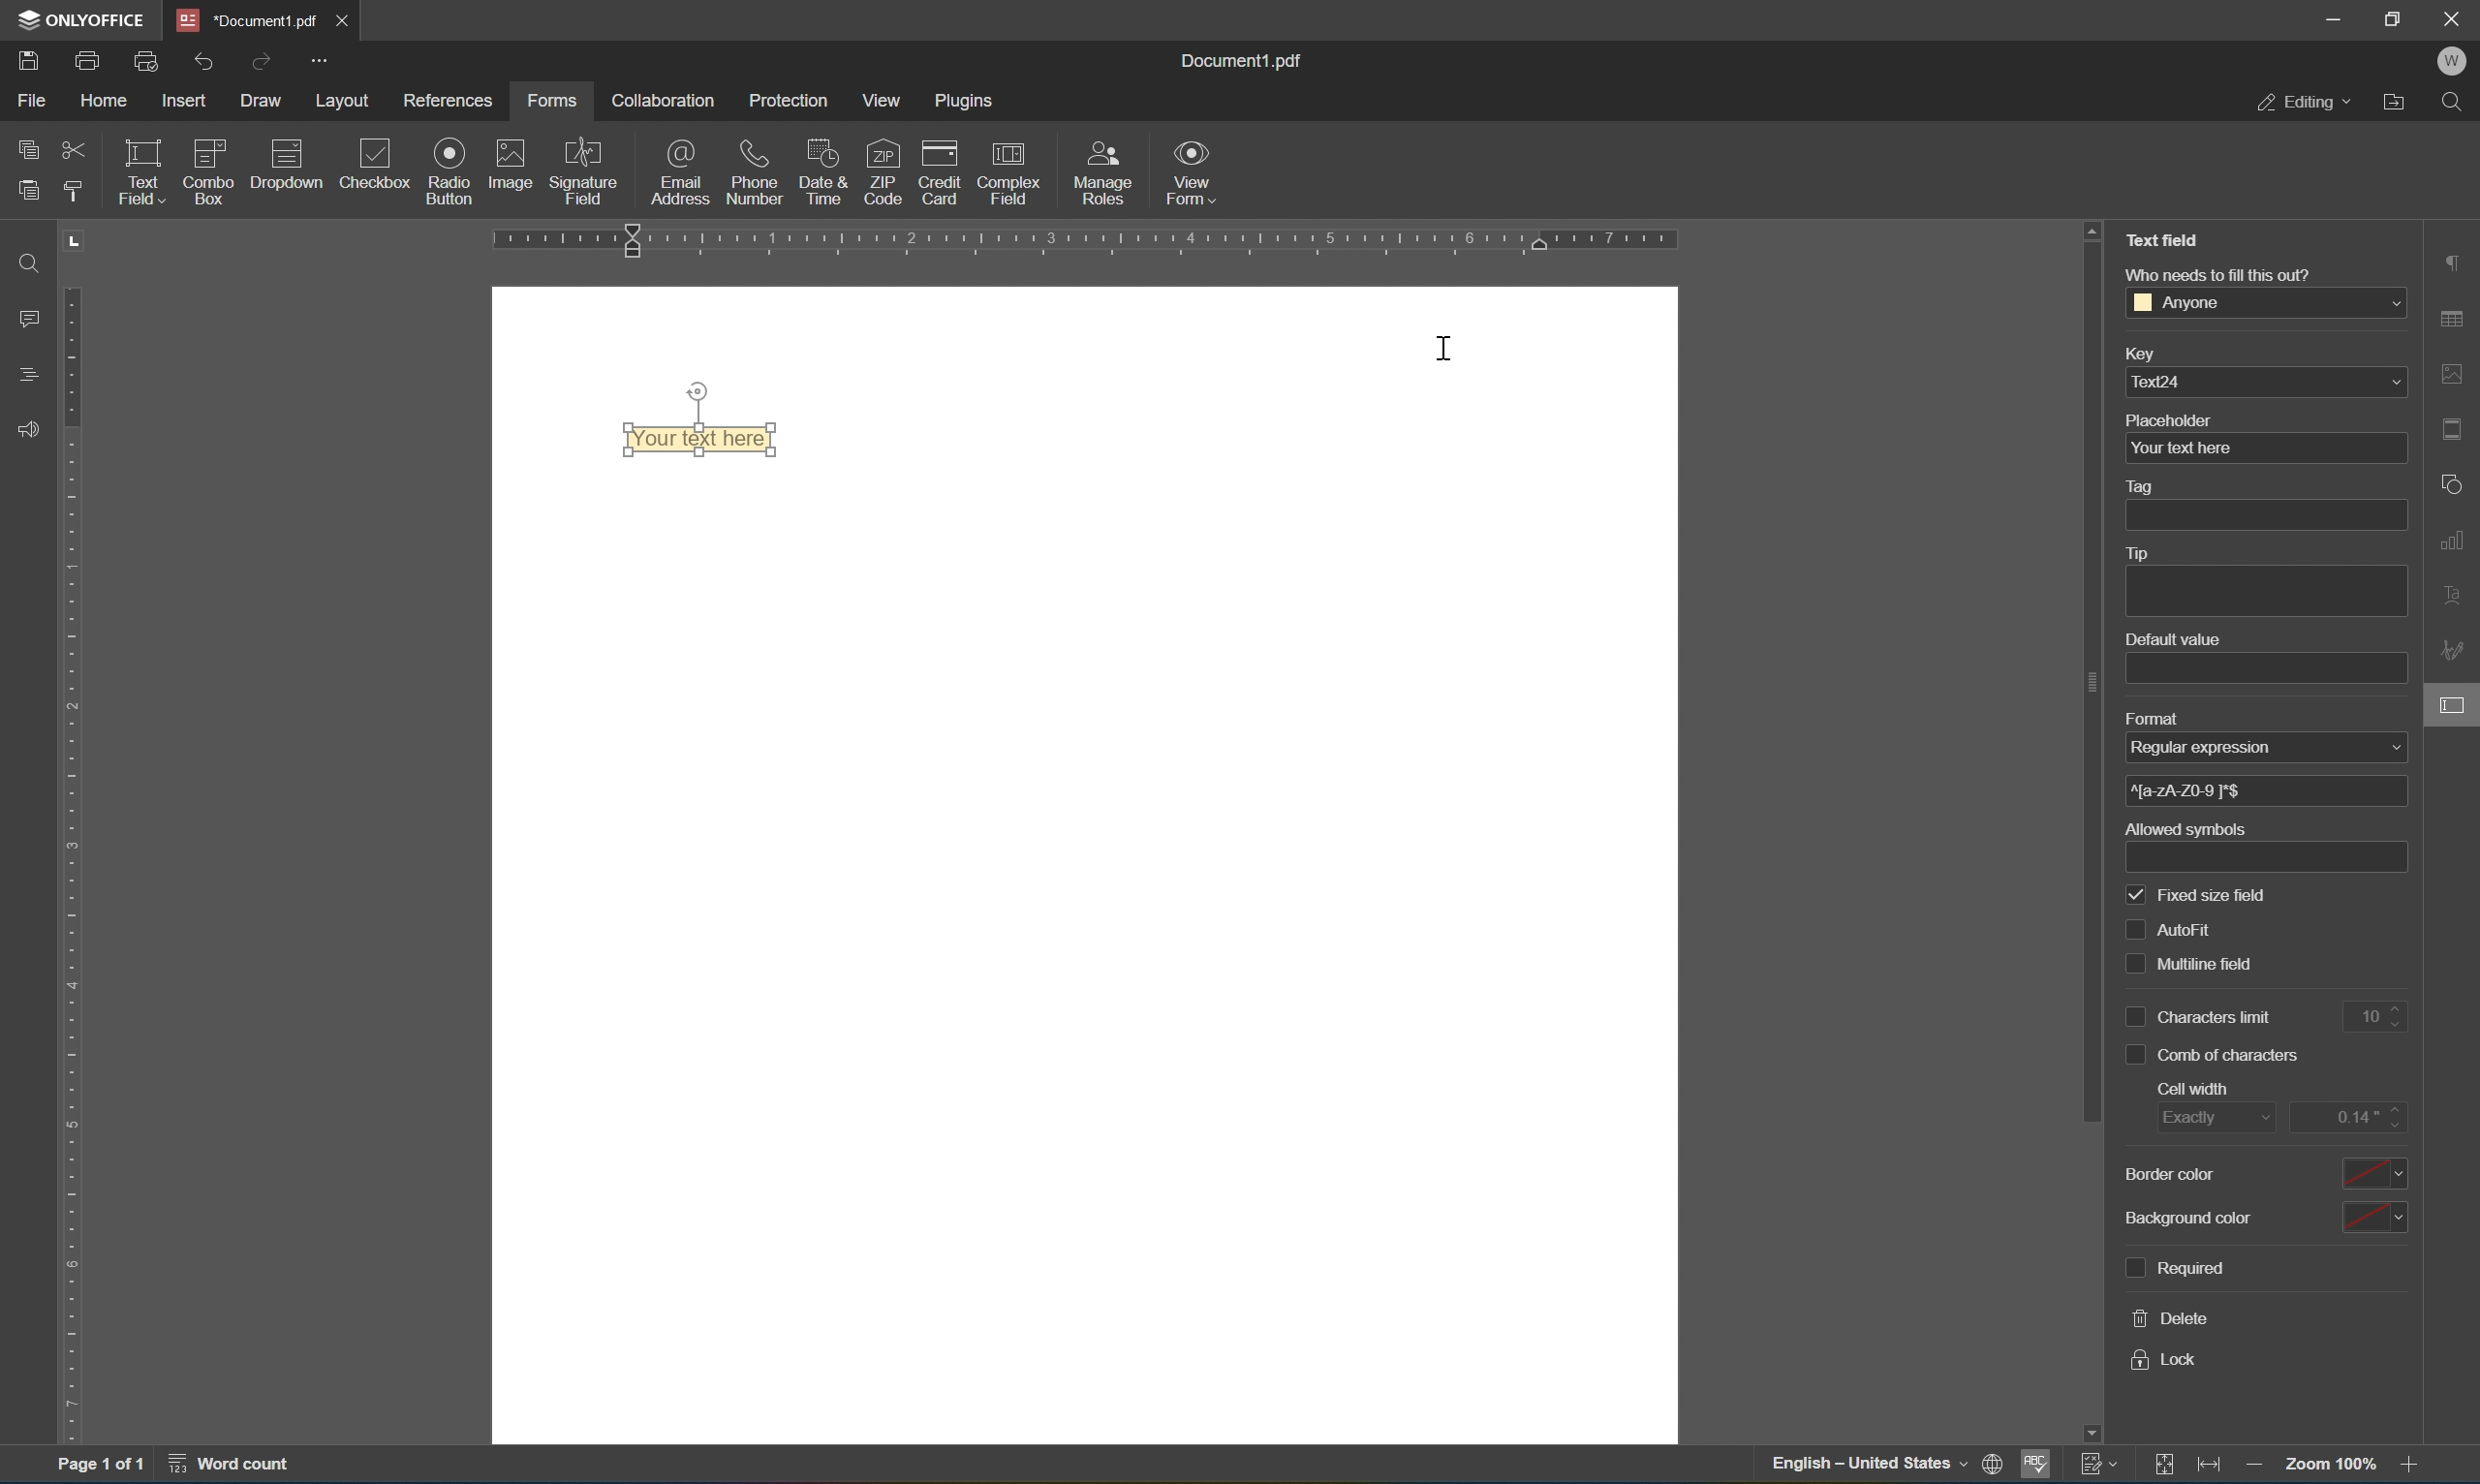 This screenshot has height=1484, width=2480. I want to click on close, so click(340, 20).